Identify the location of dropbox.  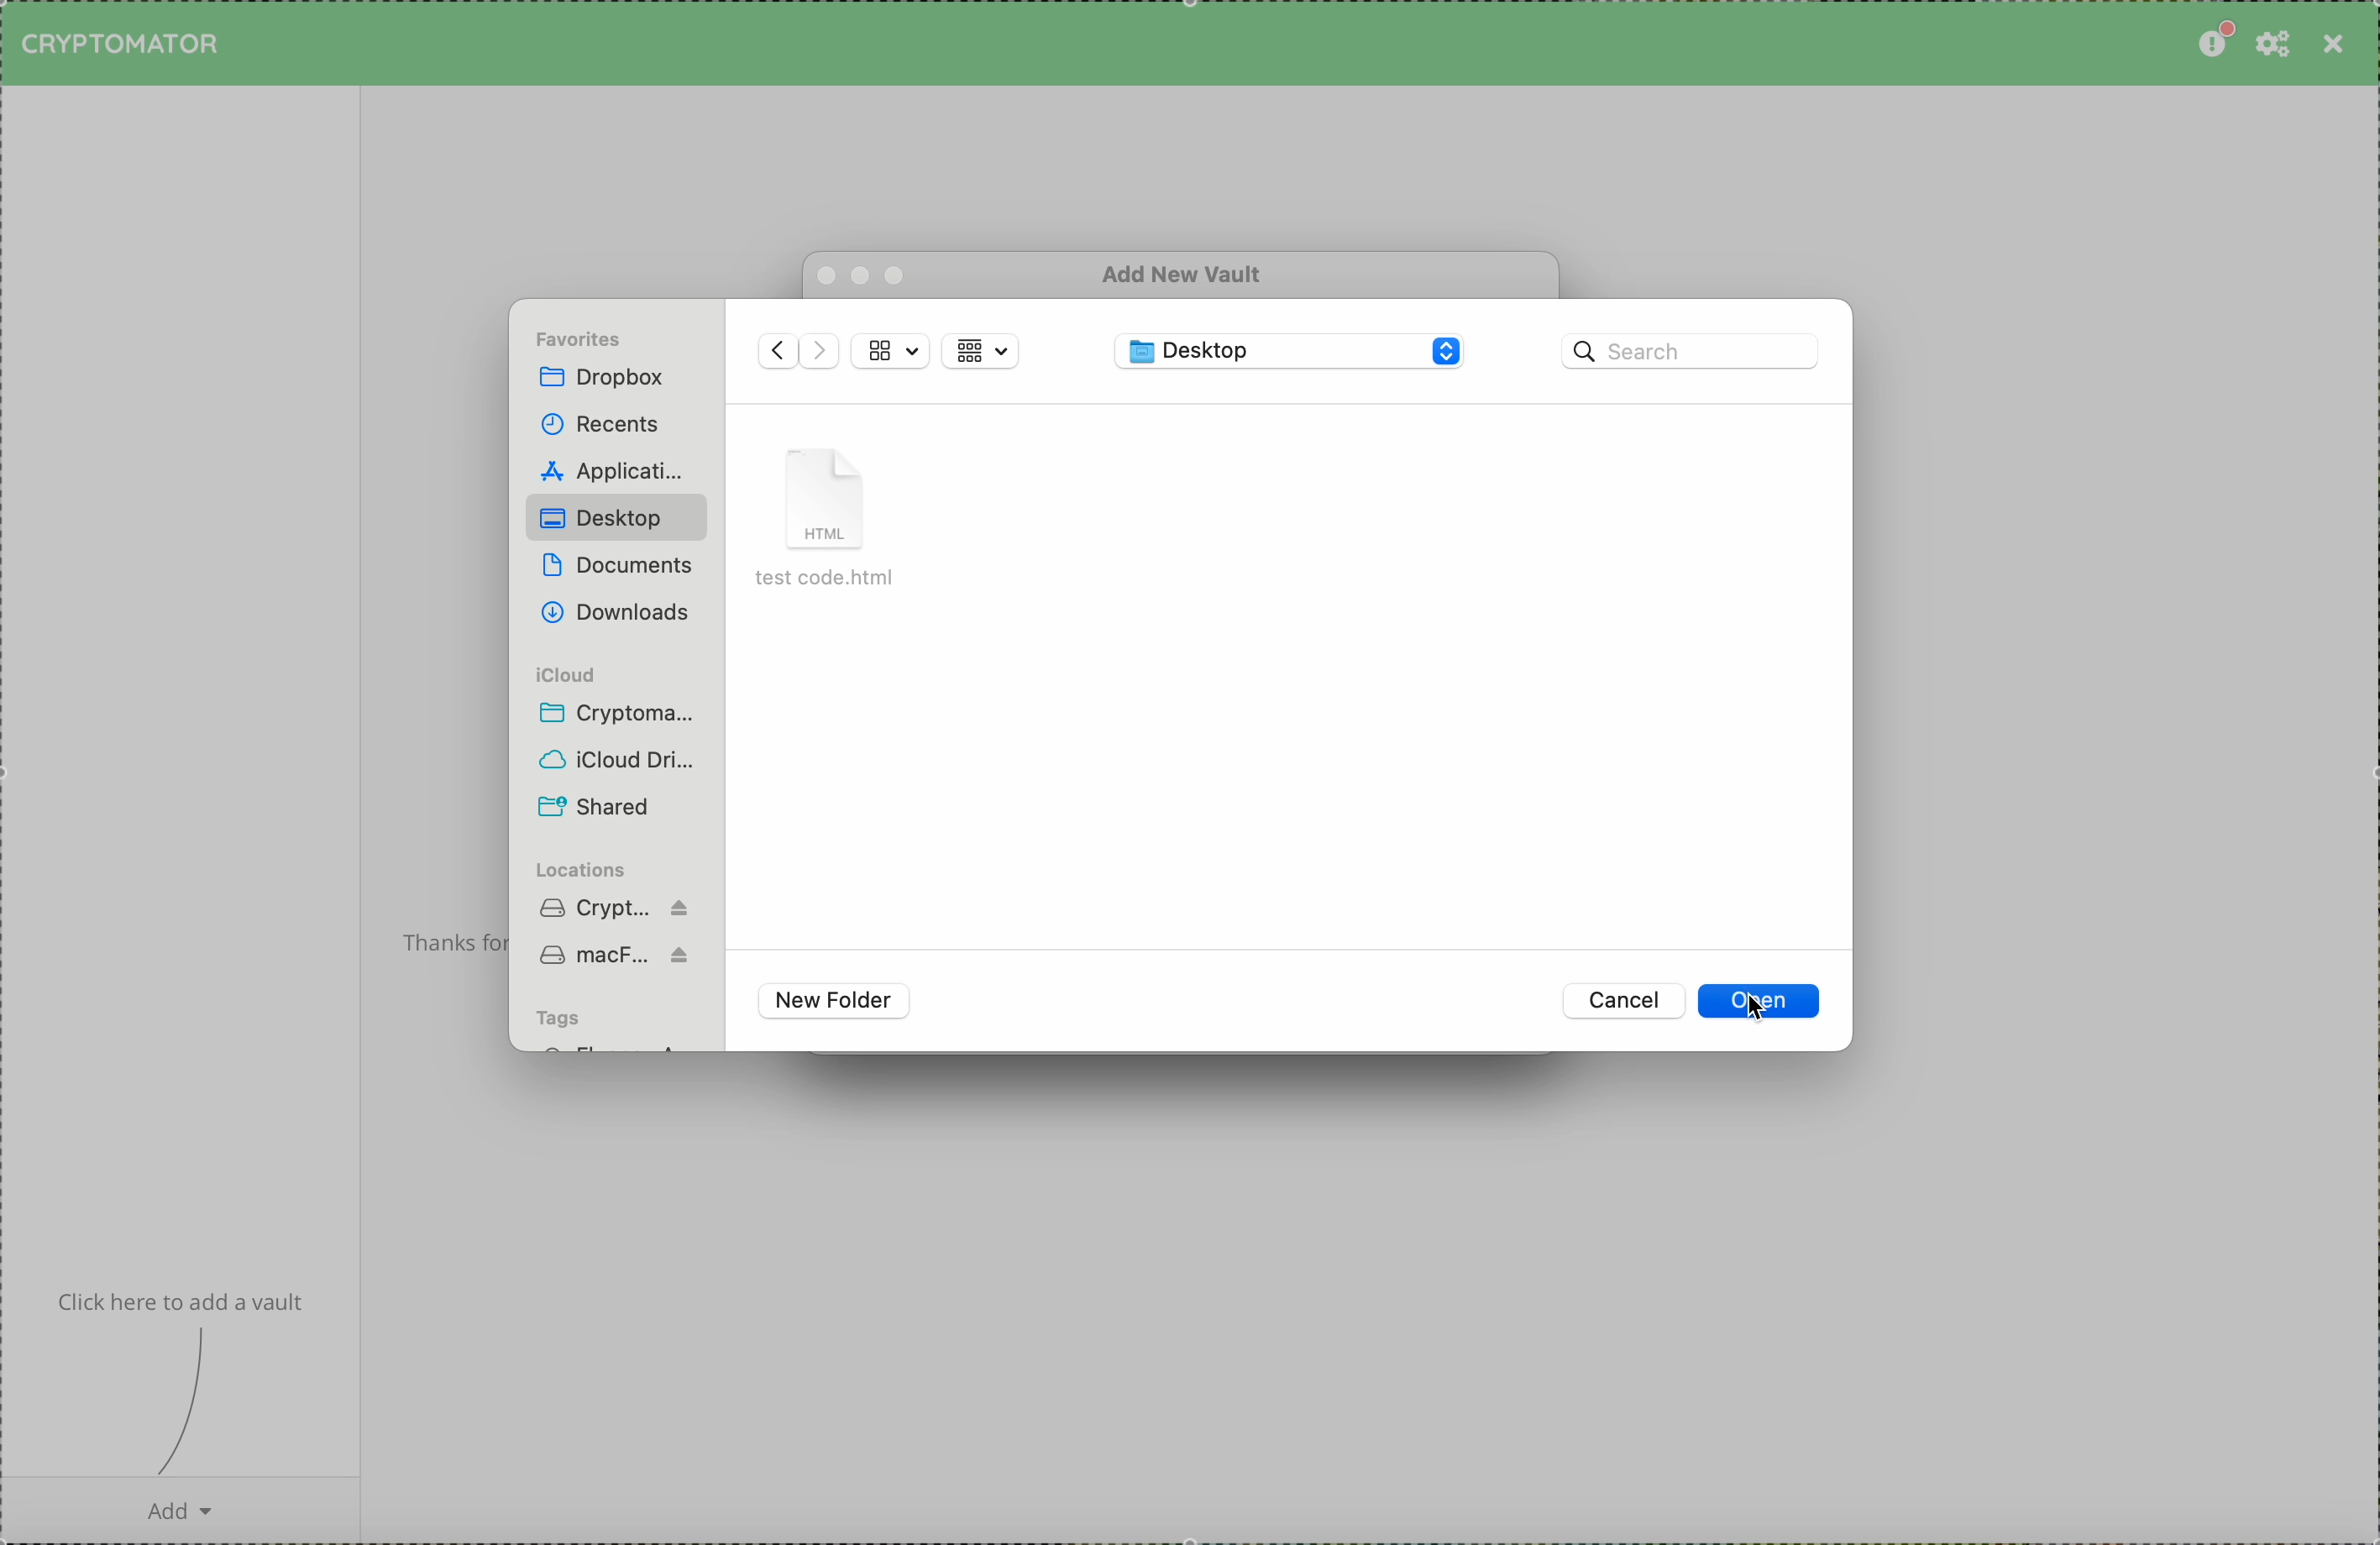
(599, 380).